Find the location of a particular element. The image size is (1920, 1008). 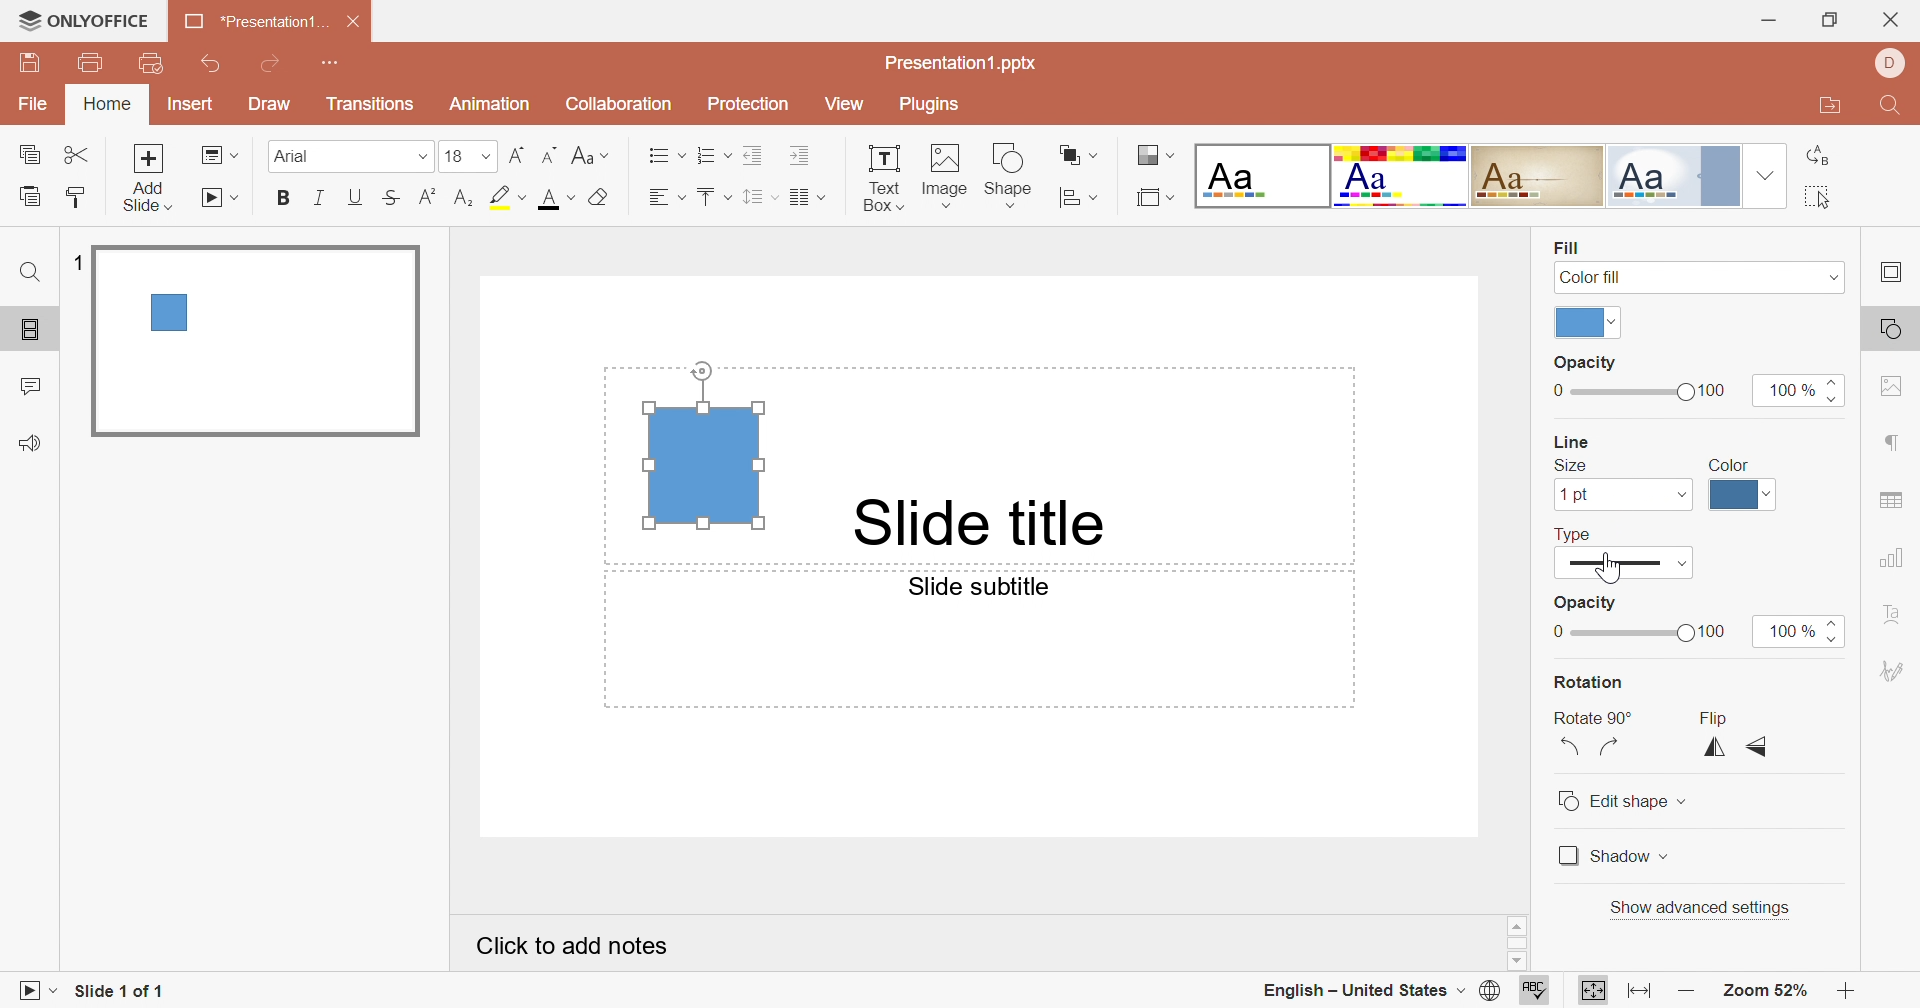

Color fill is located at coordinates (1593, 277).